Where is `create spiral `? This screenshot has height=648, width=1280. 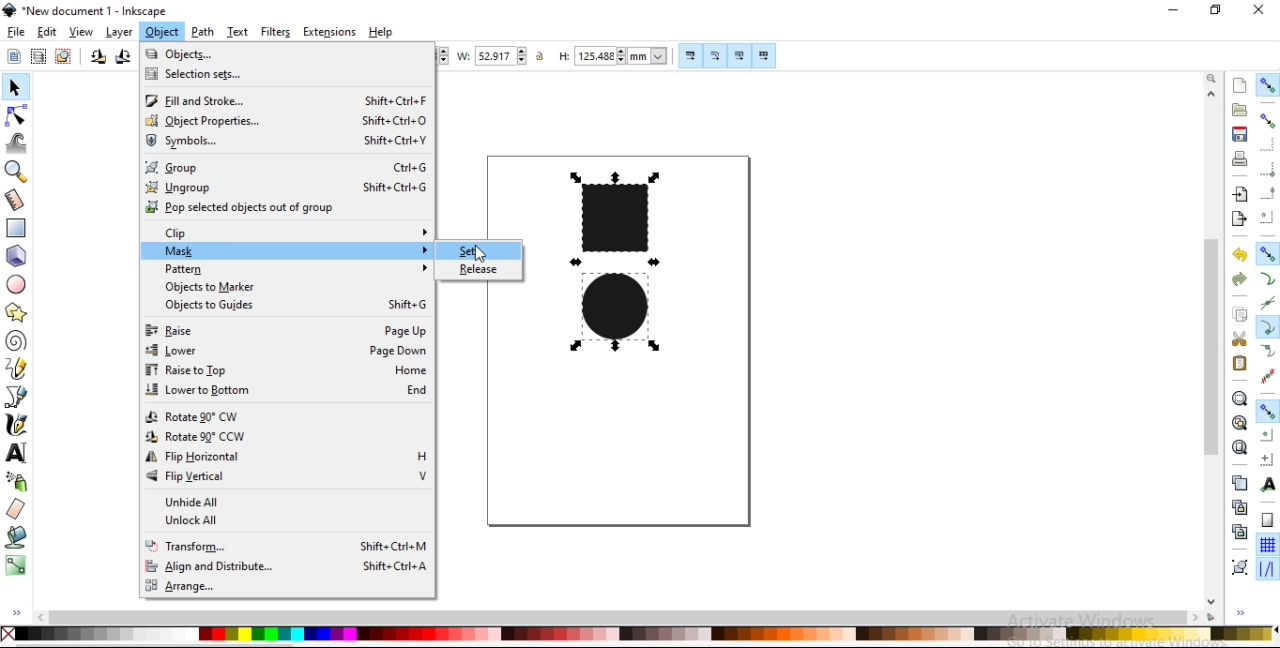
create spiral  is located at coordinates (14, 340).